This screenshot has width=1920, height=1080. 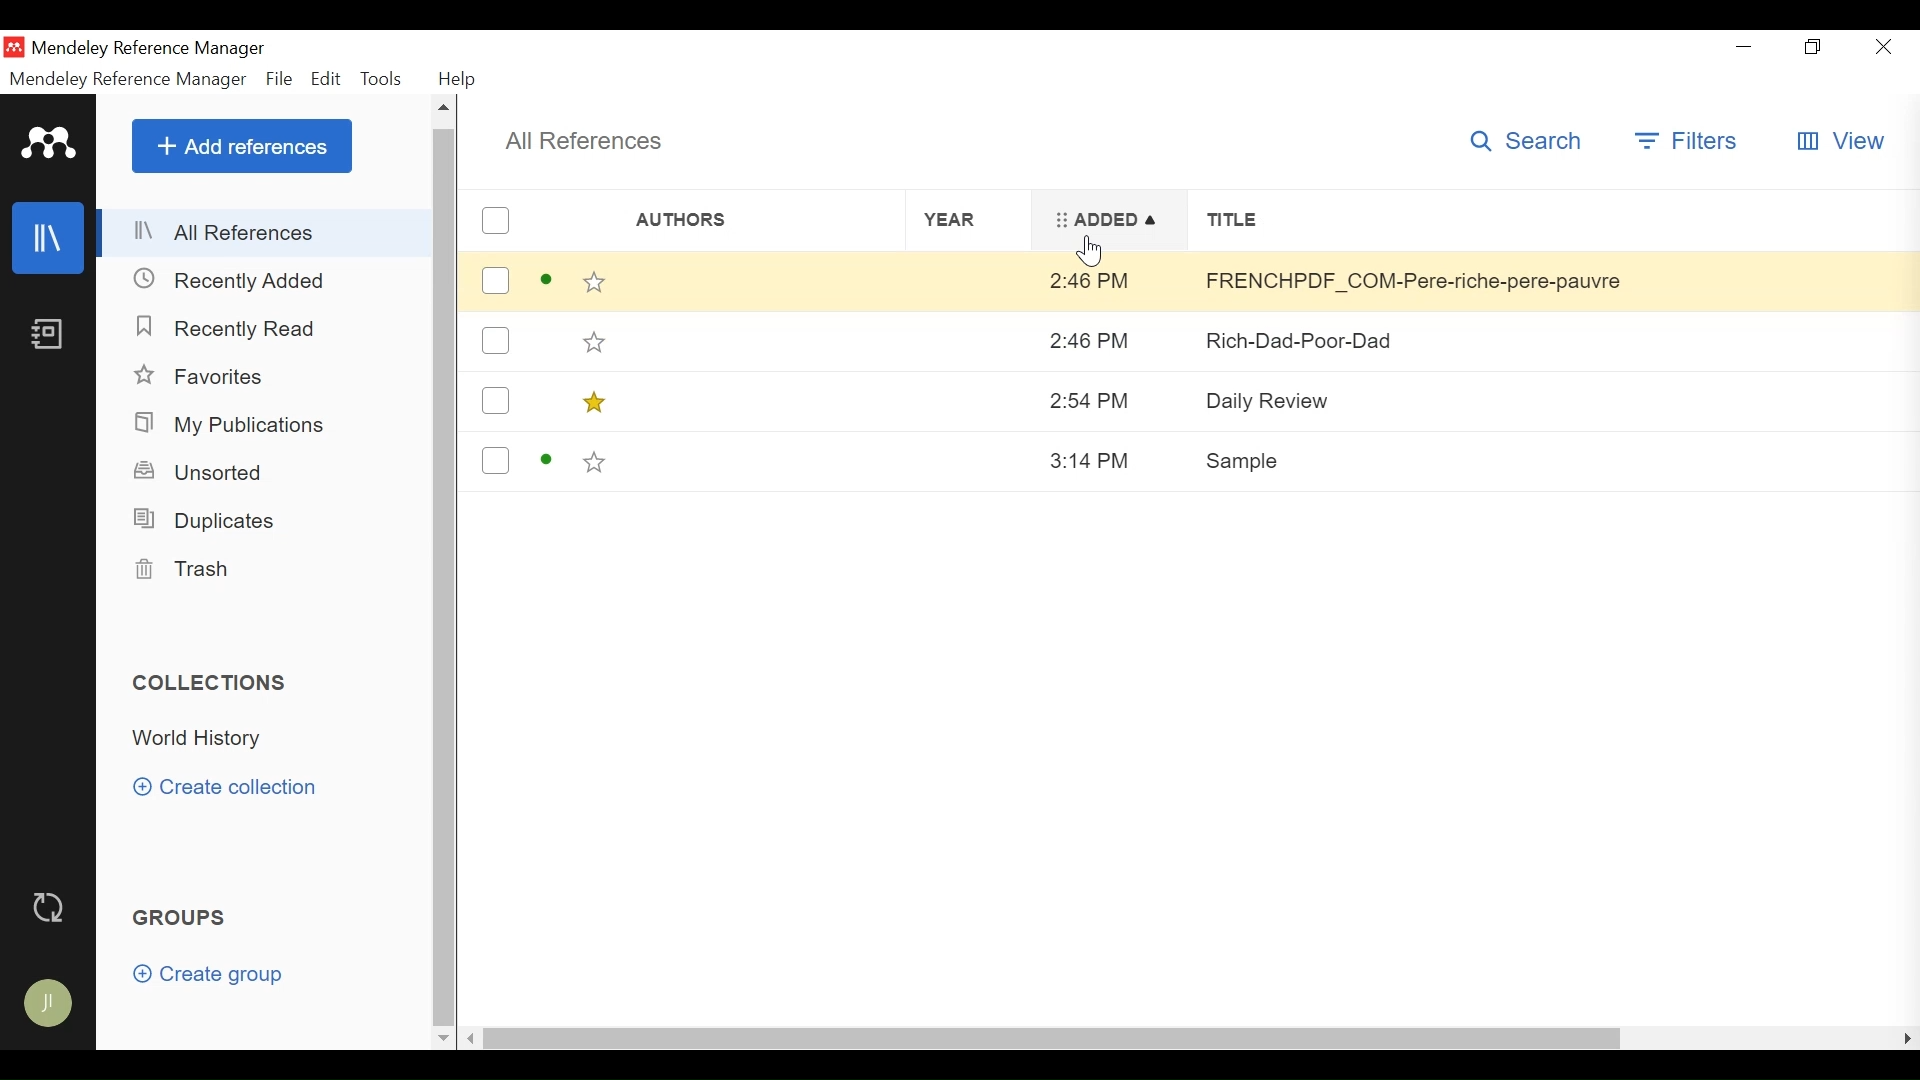 I want to click on View, so click(x=1841, y=142).